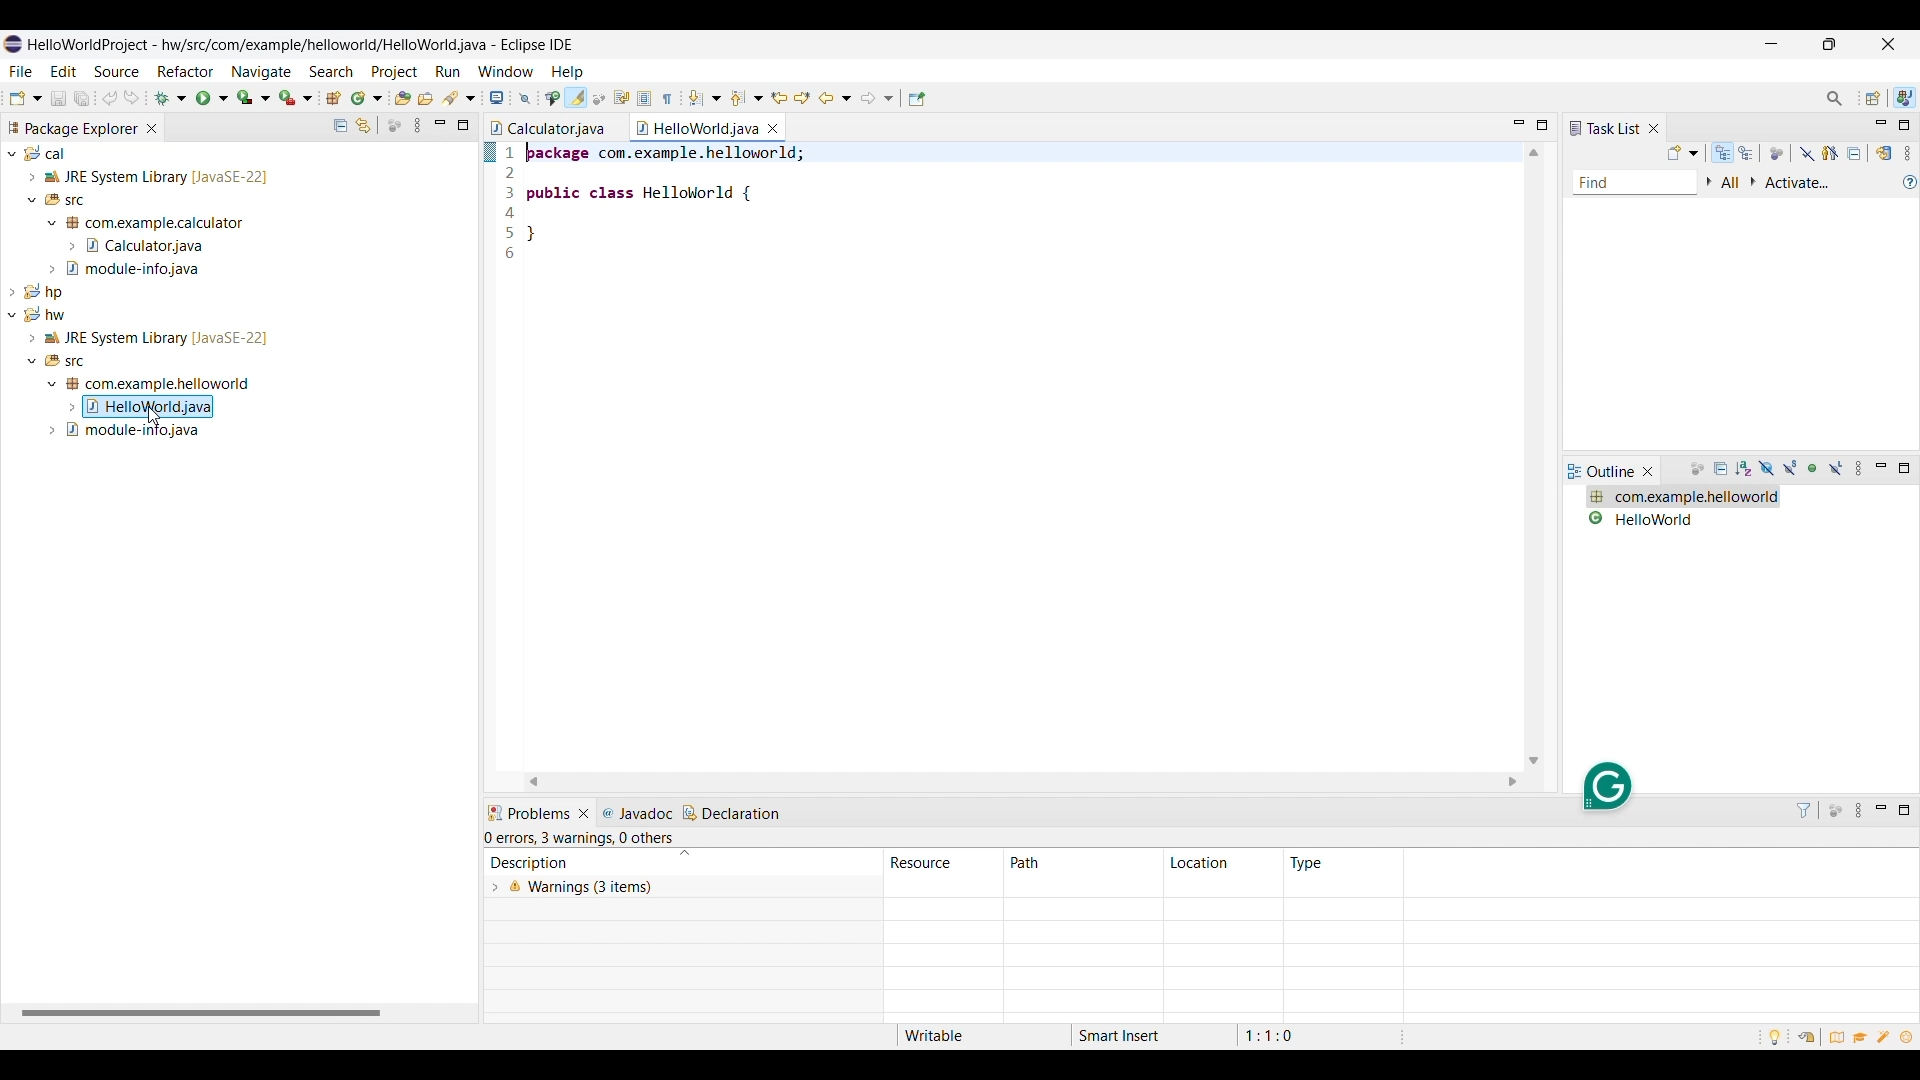 The height and width of the screenshot is (1080, 1920). I want to click on Resource, so click(944, 862).